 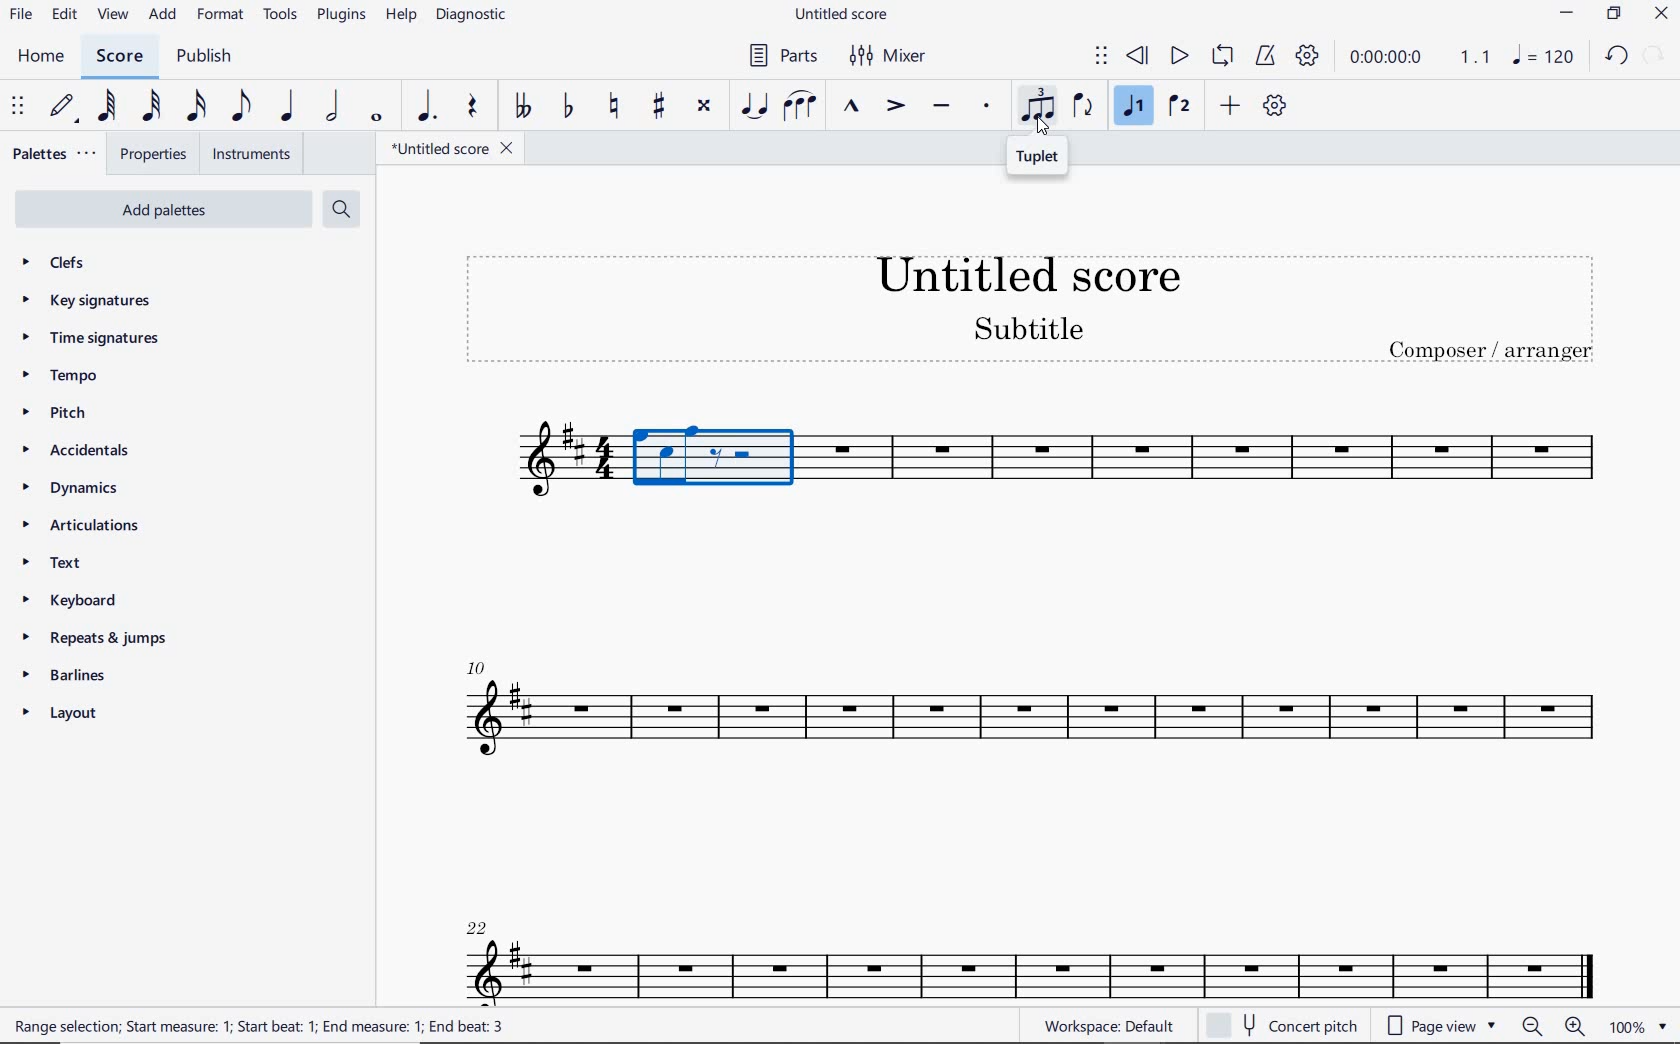 What do you see at coordinates (73, 600) in the screenshot?
I see `KEYBOARD` at bounding box center [73, 600].